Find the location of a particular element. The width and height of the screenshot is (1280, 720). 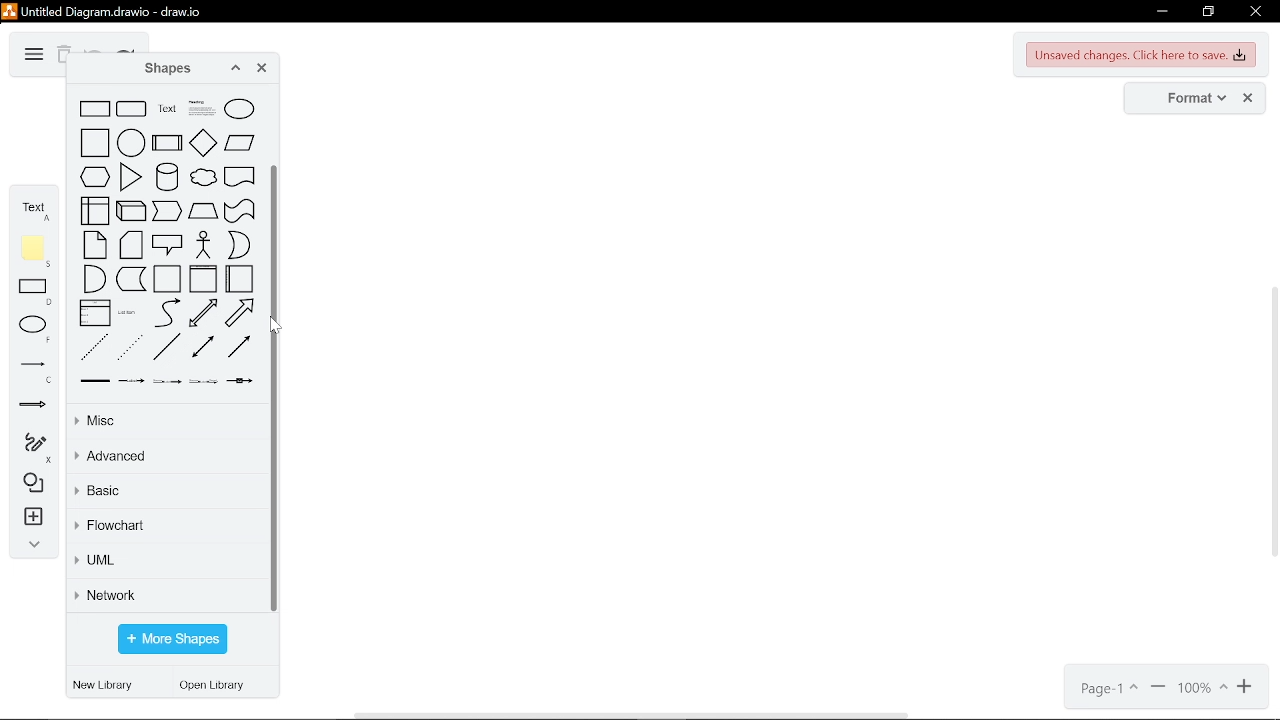

Misc is located at coordinates (165, 422).